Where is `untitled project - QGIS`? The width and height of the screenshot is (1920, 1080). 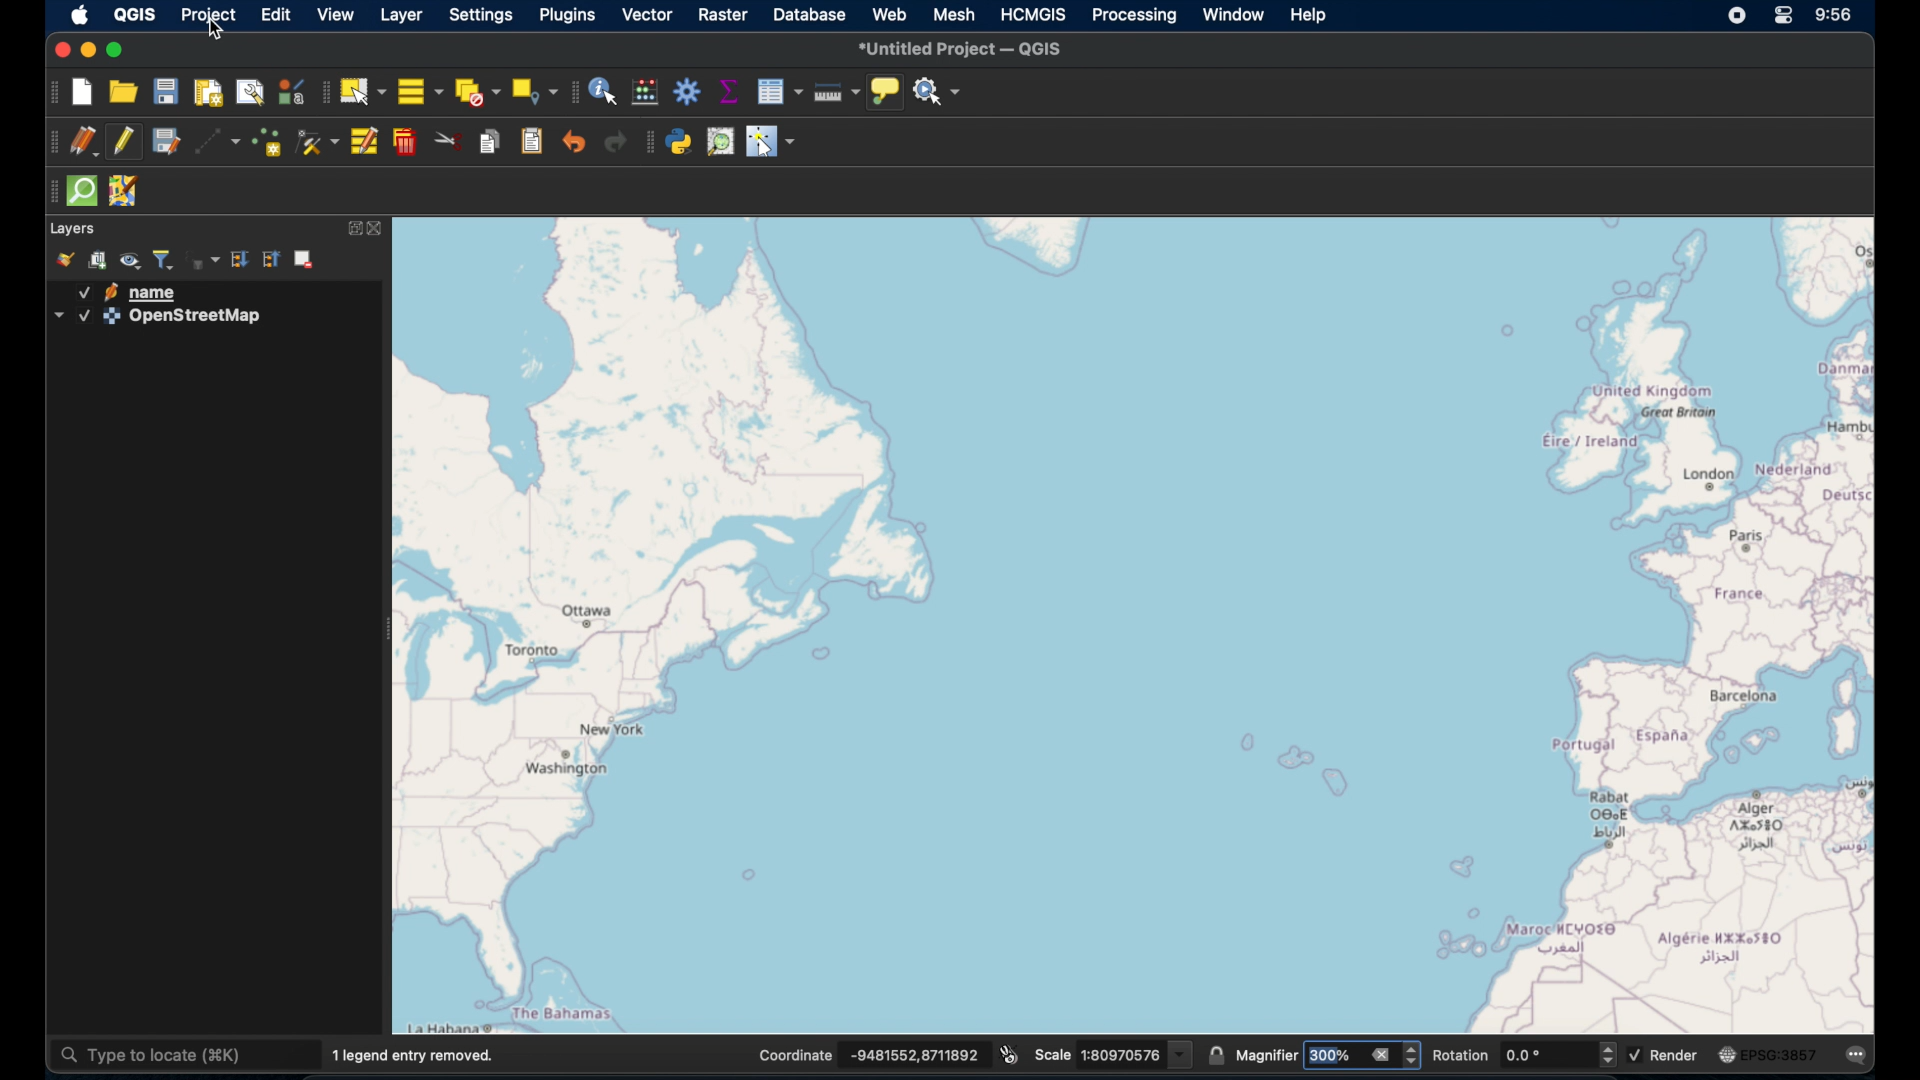
untitled project - QGIS is located at coordinates (963, 49).